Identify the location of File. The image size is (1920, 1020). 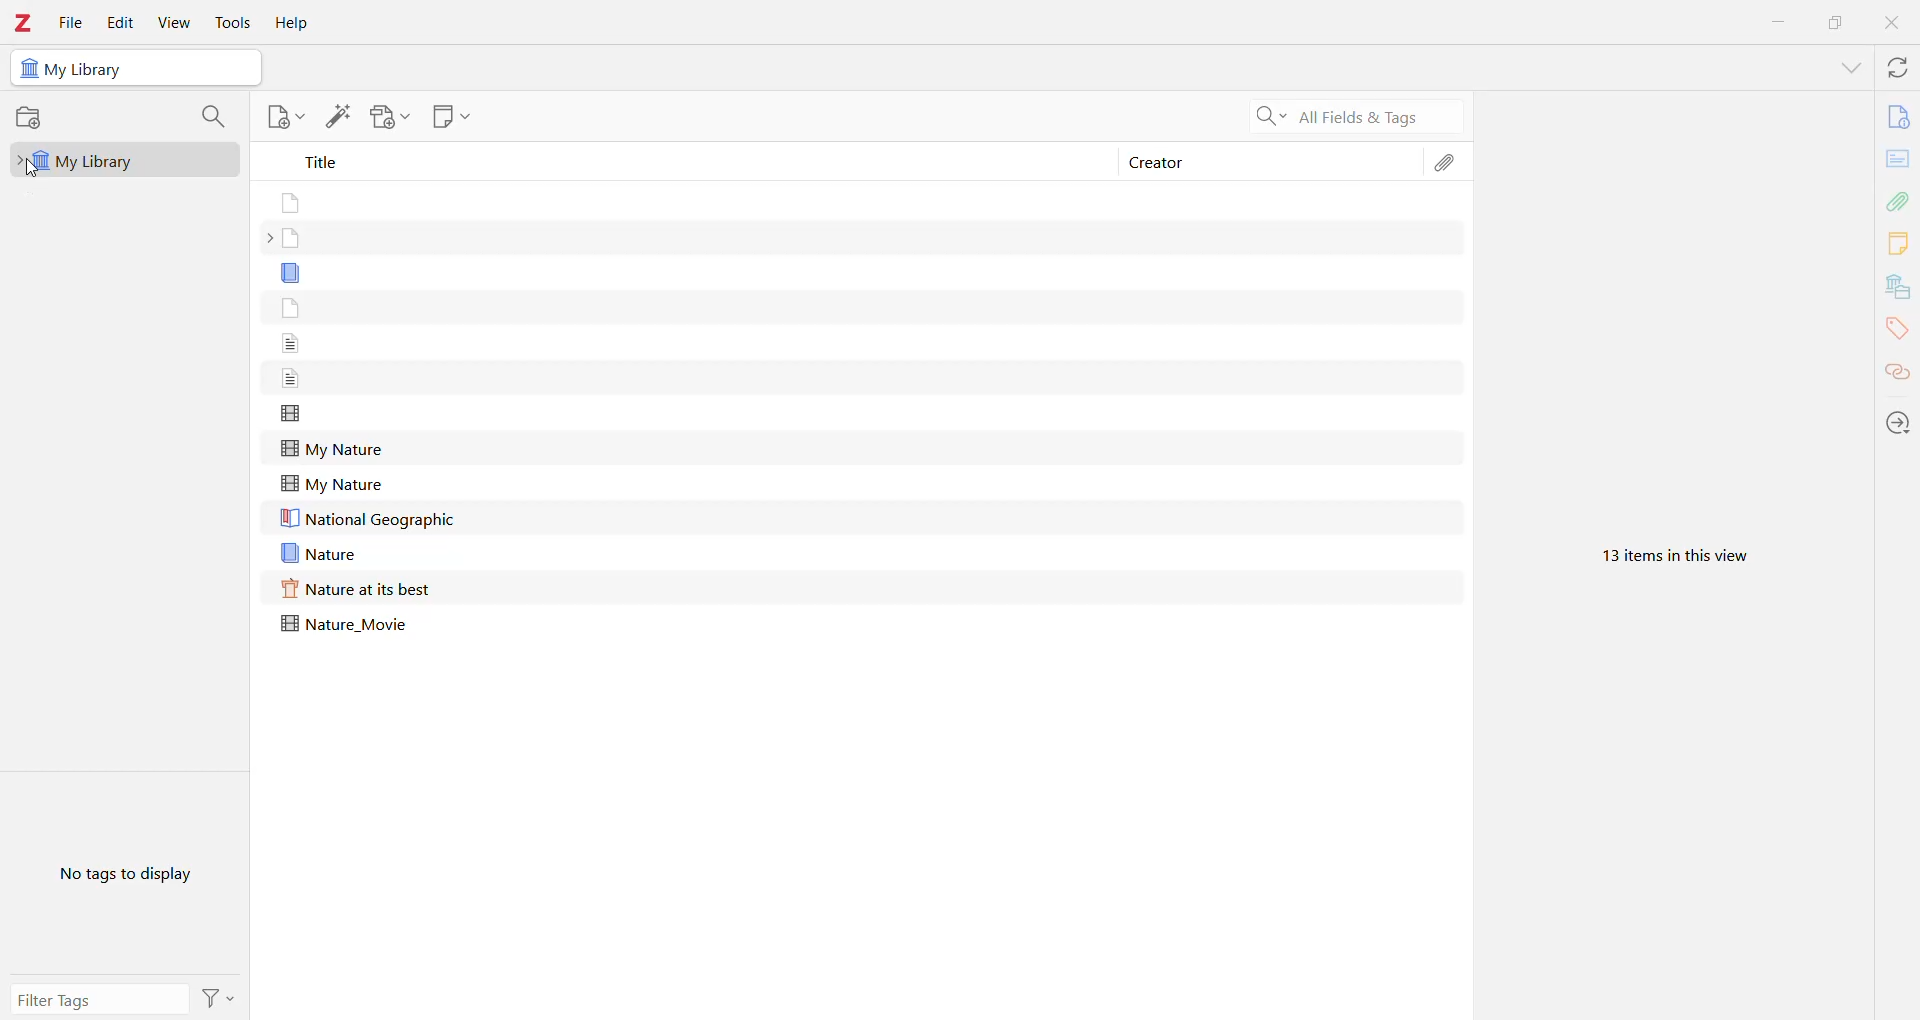
(71, 26).